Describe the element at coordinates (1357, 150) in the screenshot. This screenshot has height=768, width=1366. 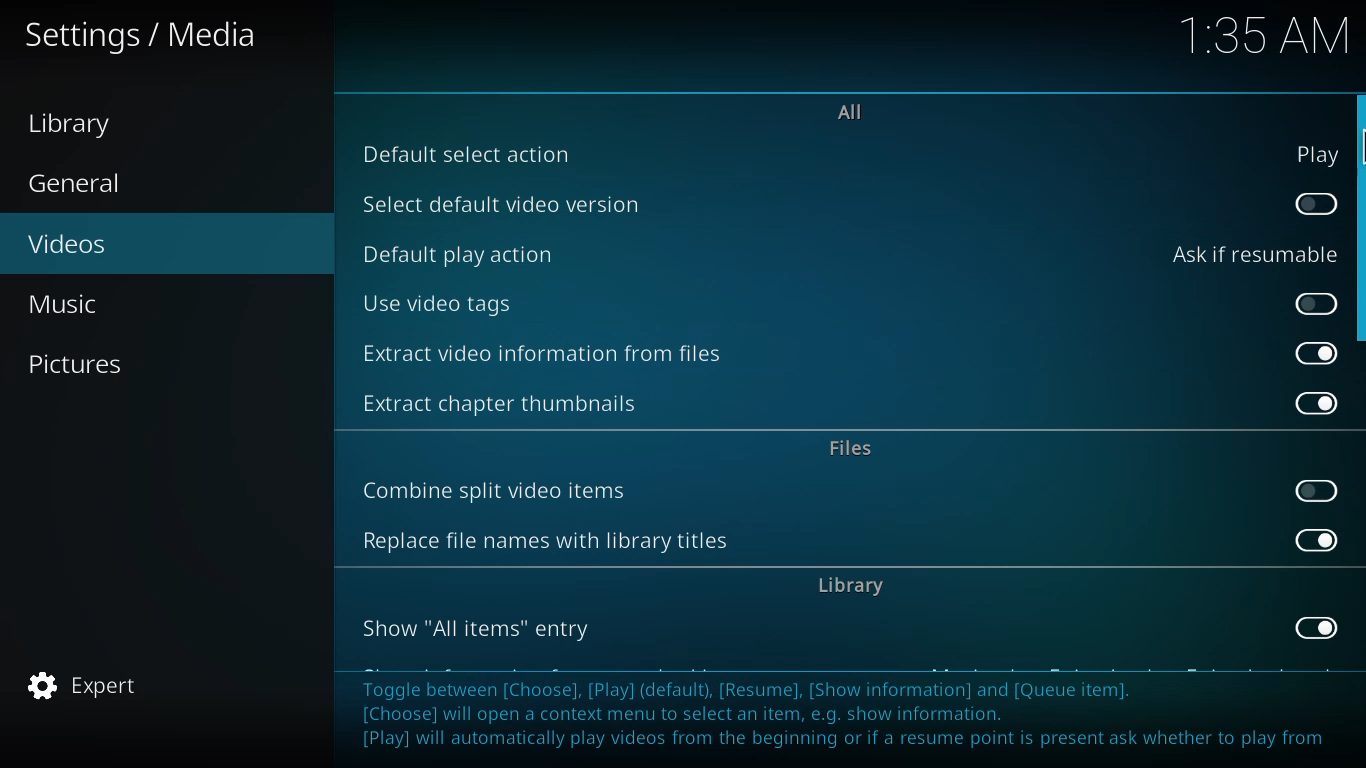
I see `MOUSE_DOWN cursor` at that location.